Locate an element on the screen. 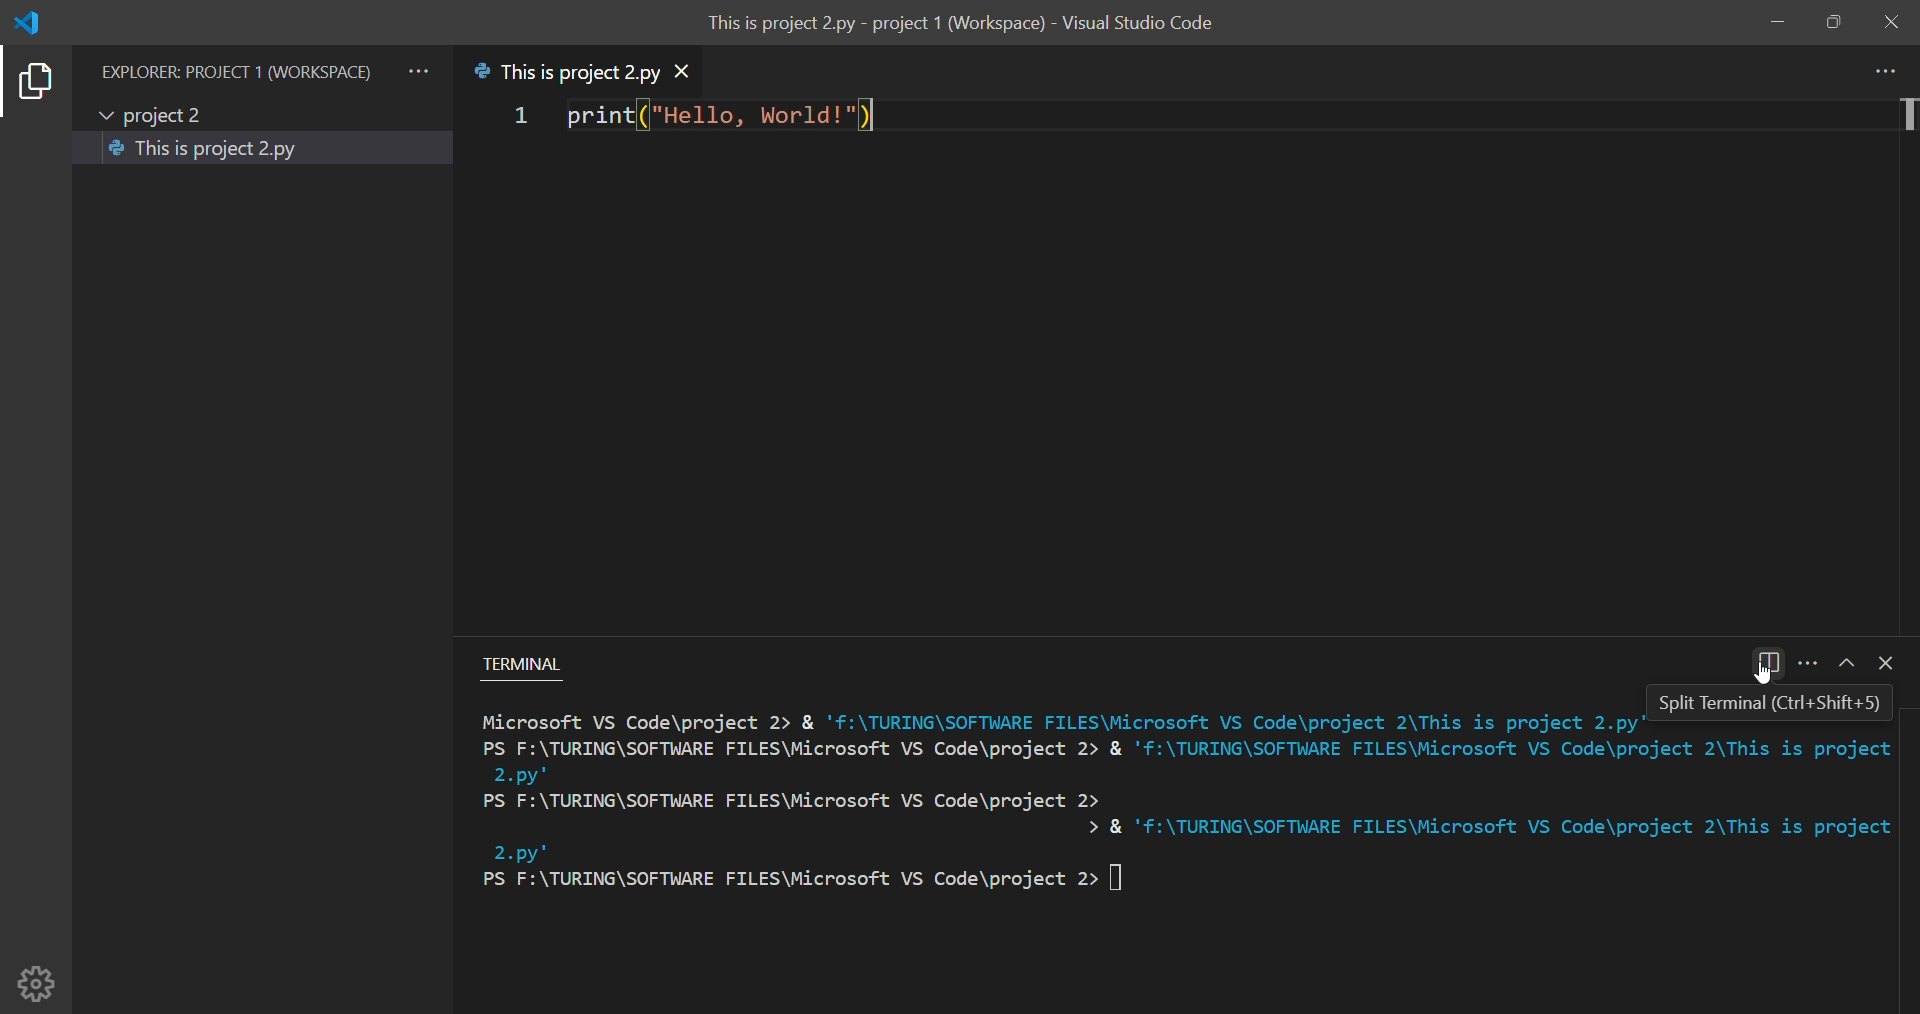 The height and width of the screenshot is (1014, 1920). cursor is located at coordinates (1757, 678).